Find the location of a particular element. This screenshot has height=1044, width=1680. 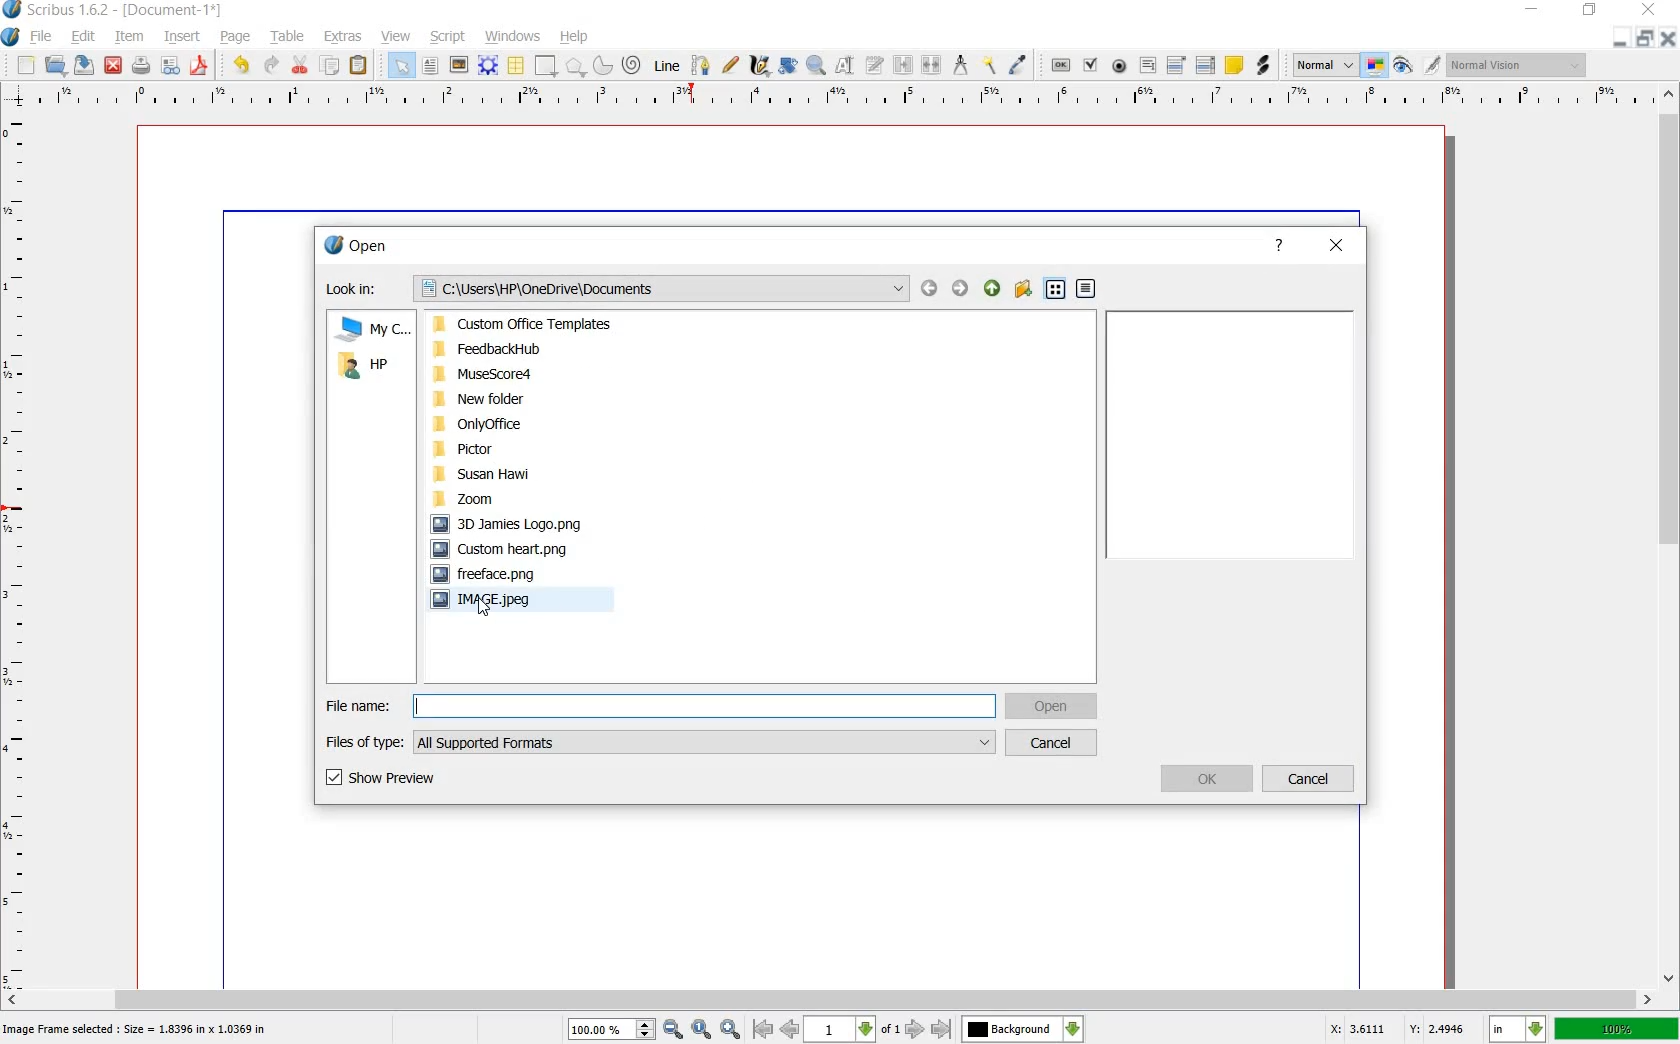

Custom heart.png is located at coordinates (509, 547).